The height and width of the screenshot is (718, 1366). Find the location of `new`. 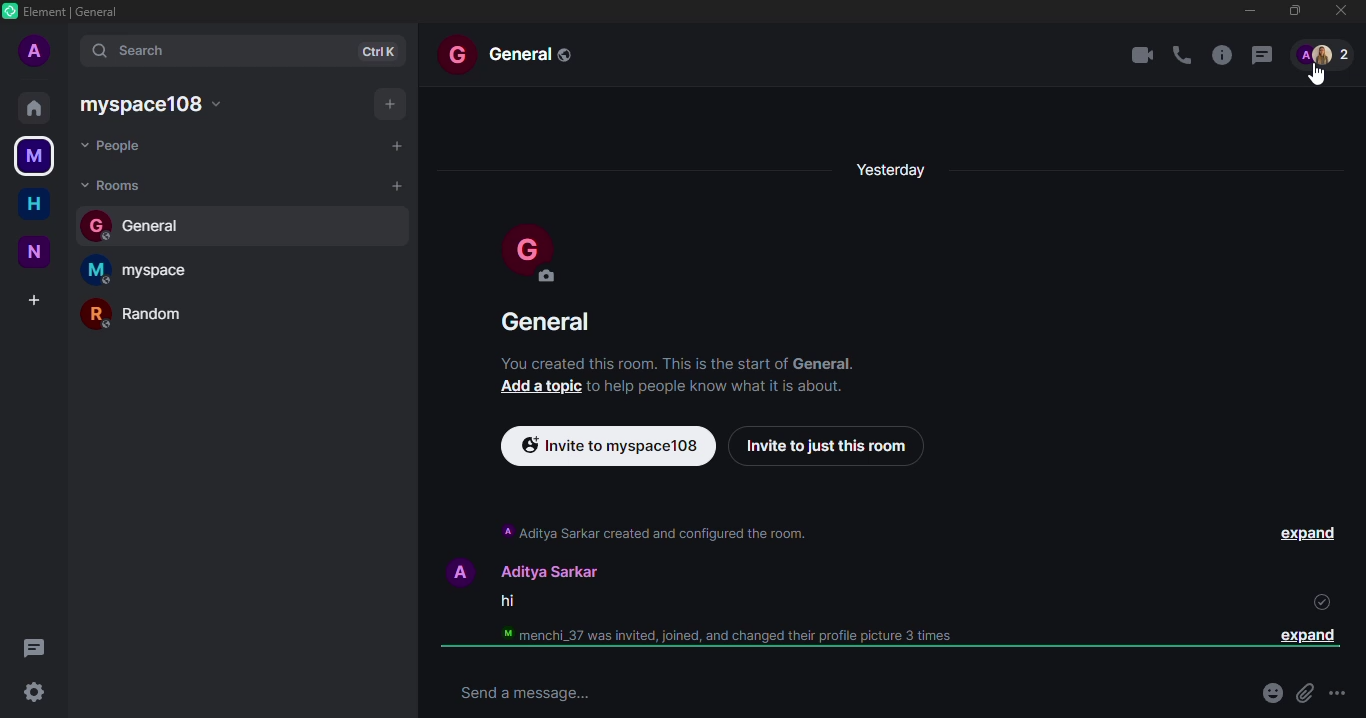

new is located at coordinates (36, 252).